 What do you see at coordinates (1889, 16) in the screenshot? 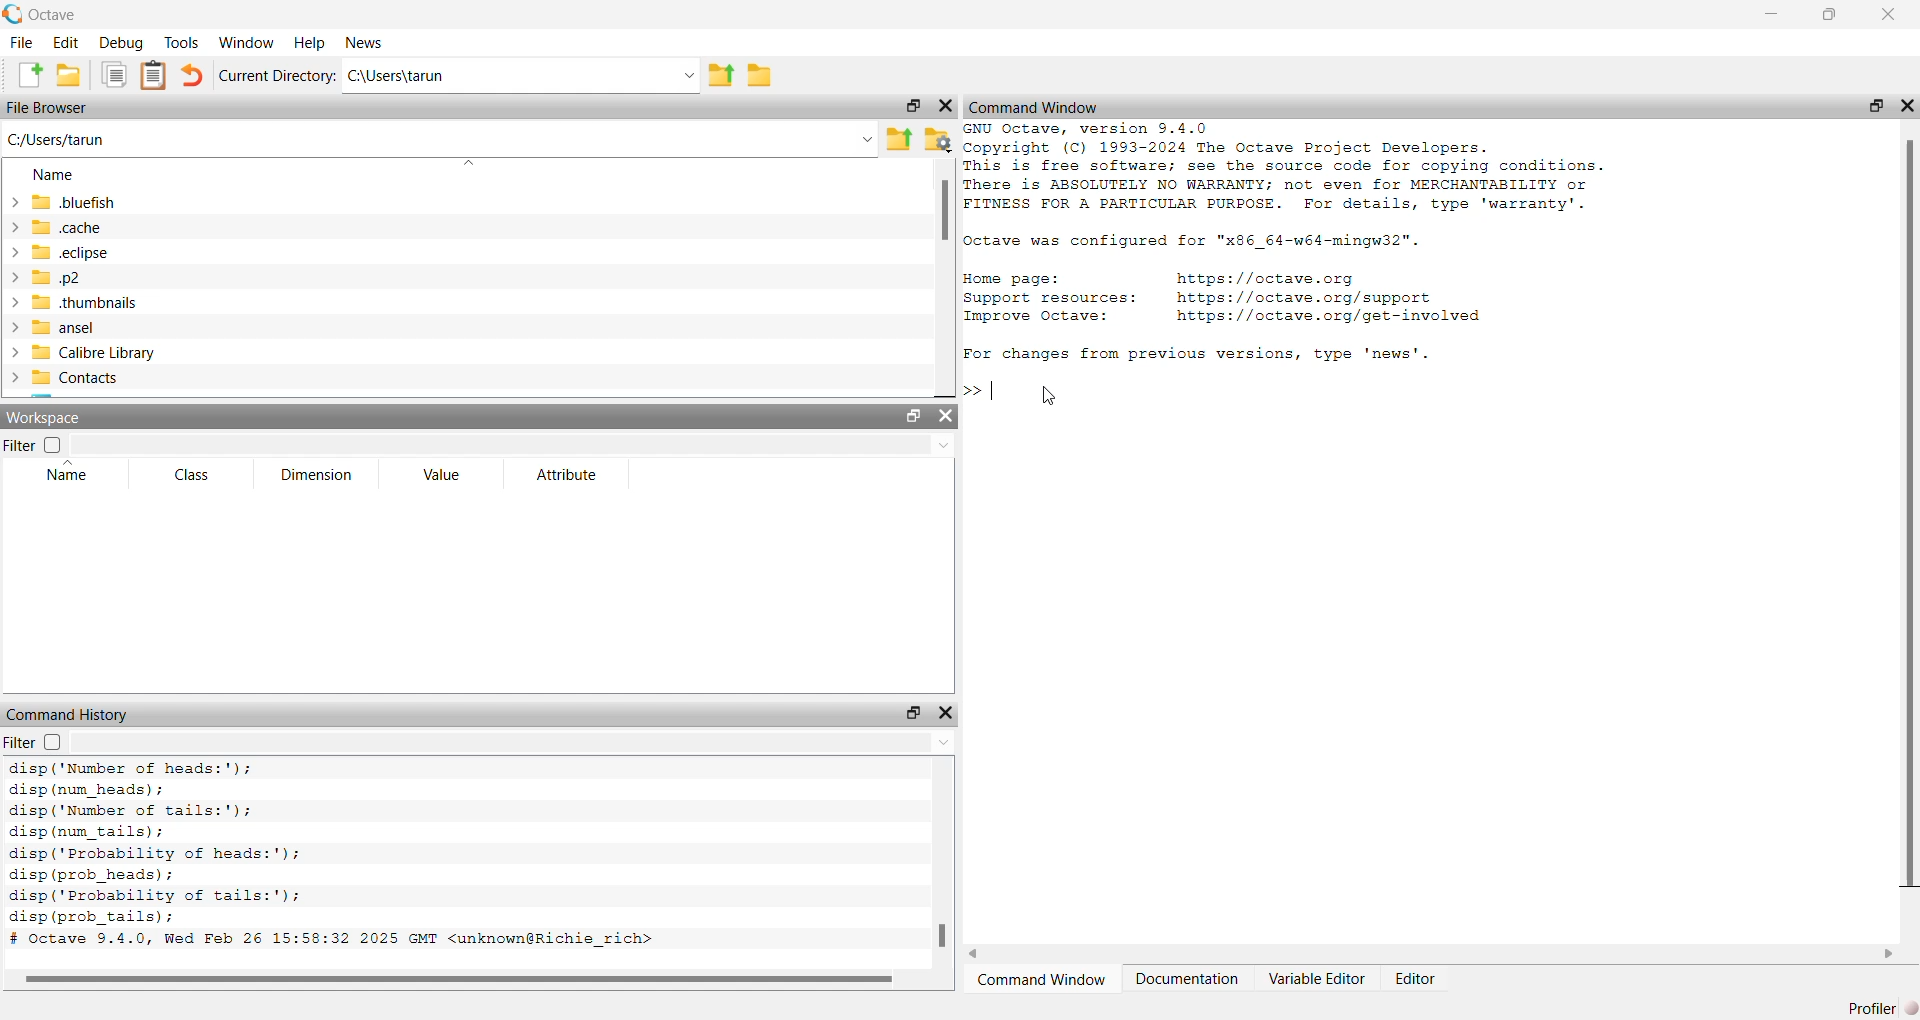
I see `close` at bounding box center [1889, 16].